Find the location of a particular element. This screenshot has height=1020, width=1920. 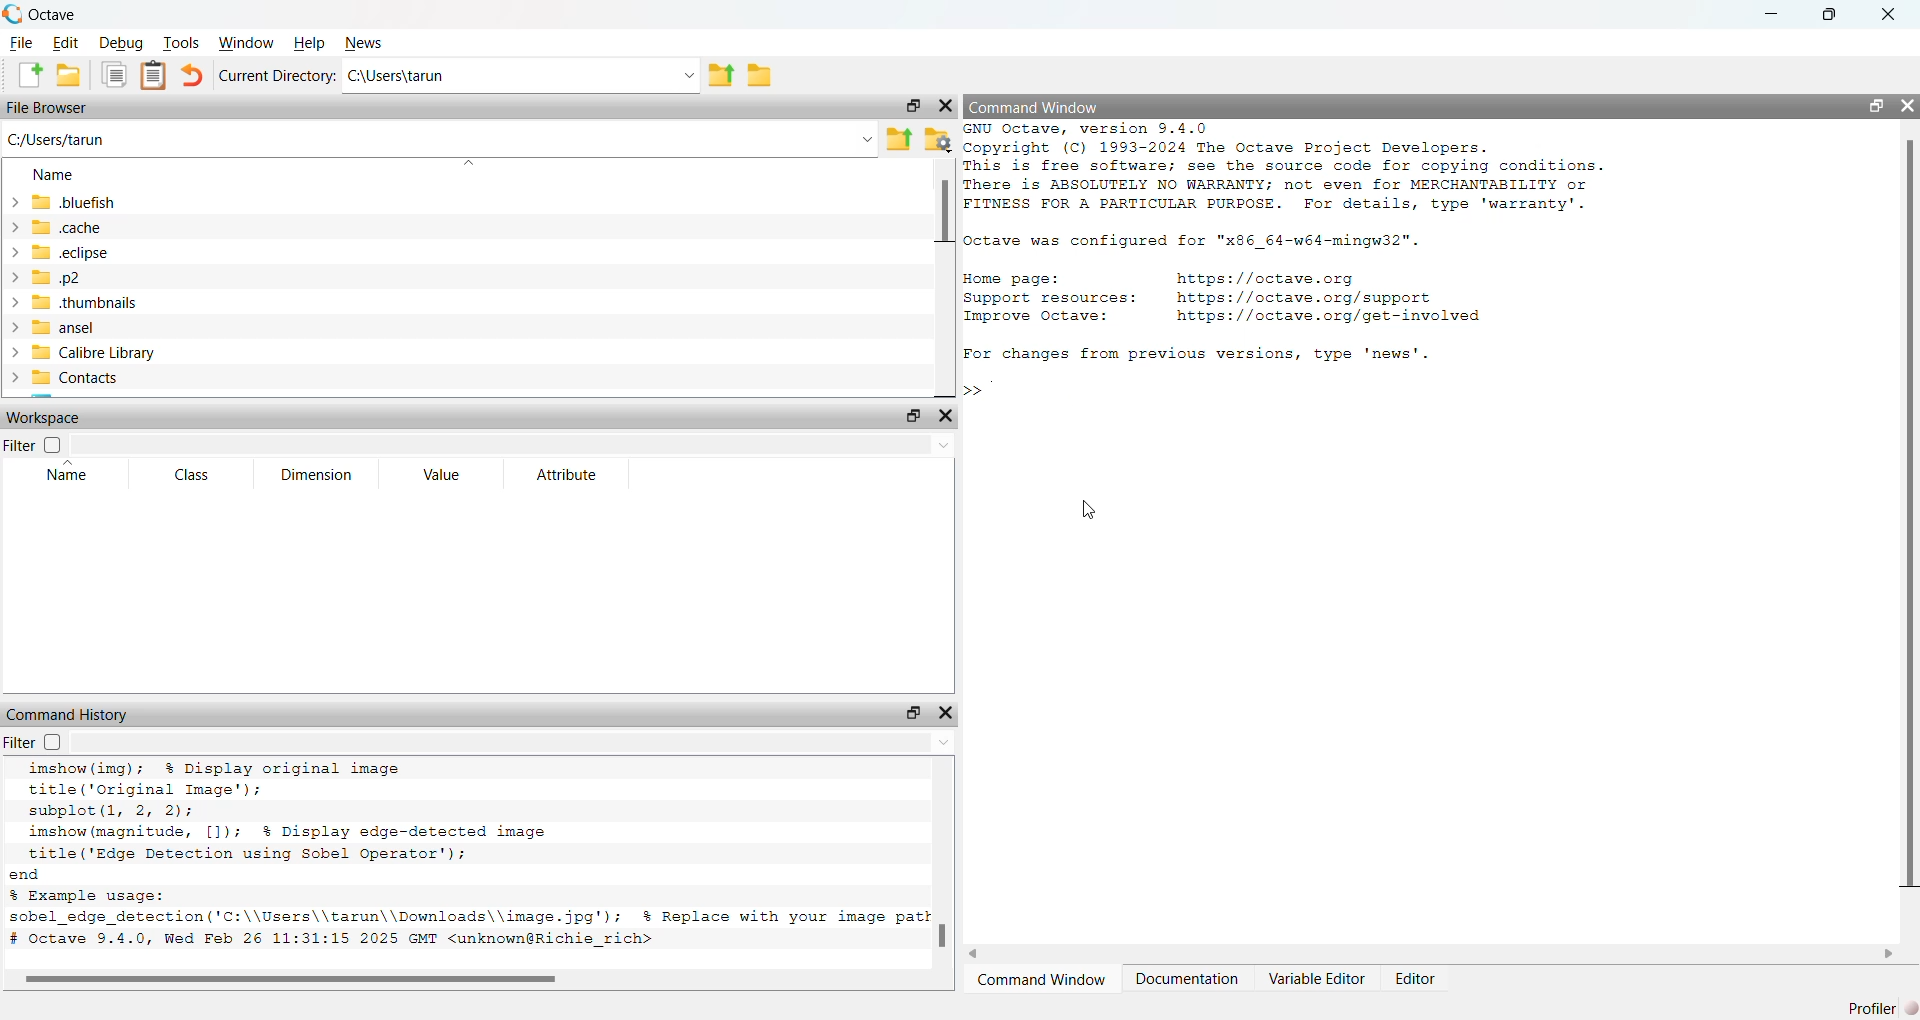

Current Directory: is located at coordinates (275, 77).